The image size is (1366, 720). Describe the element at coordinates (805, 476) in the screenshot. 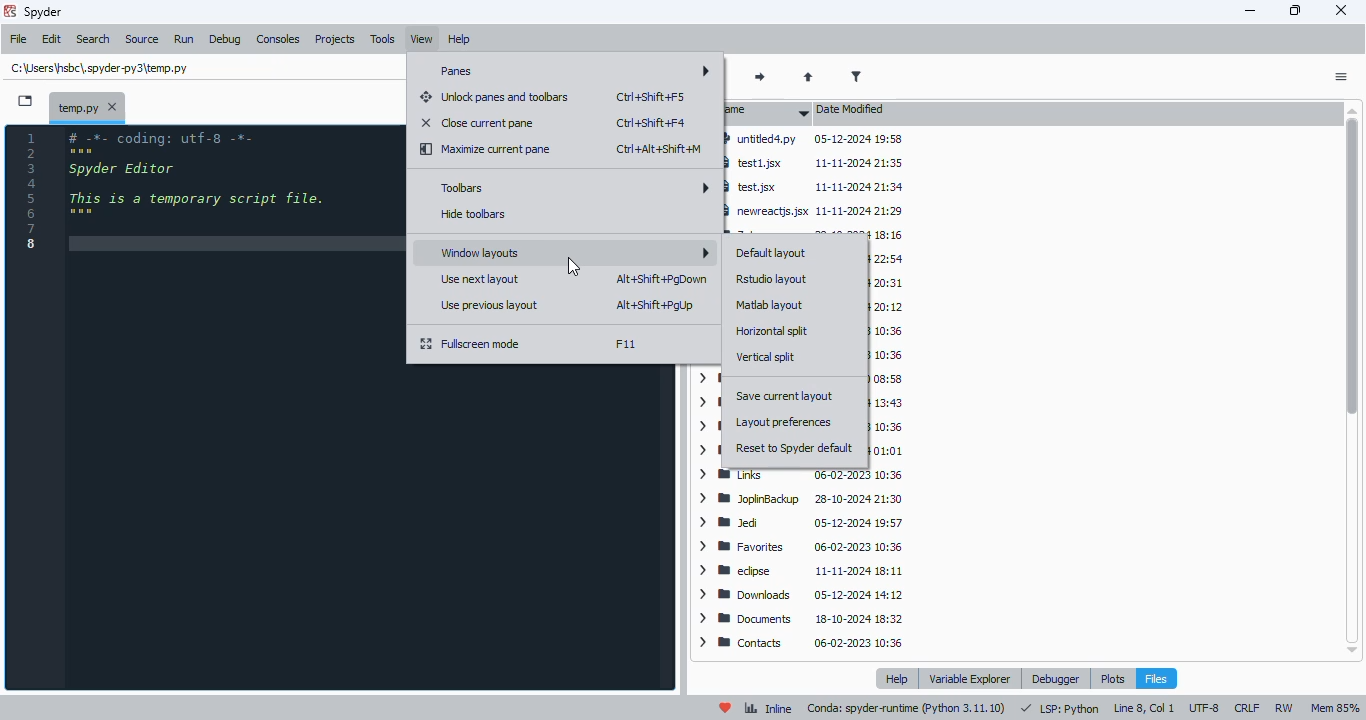

I see `Links` at that location.